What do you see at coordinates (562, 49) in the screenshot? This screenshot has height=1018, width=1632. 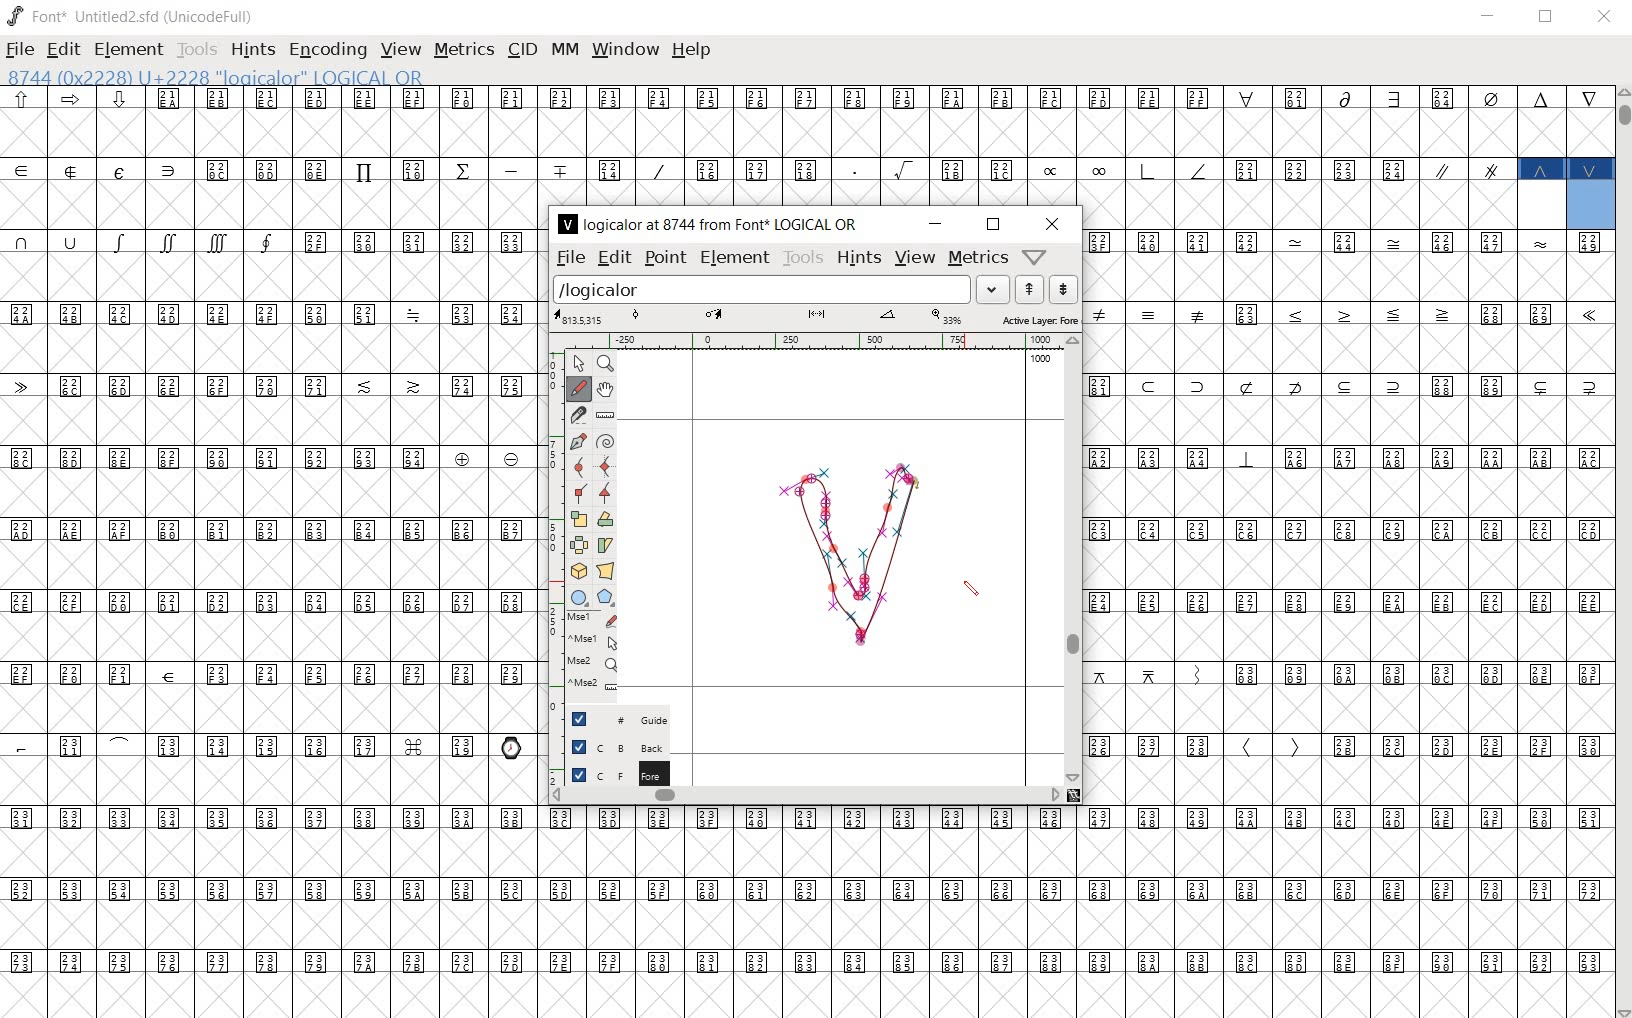 I see `mm` at bounding box center [562, 49].